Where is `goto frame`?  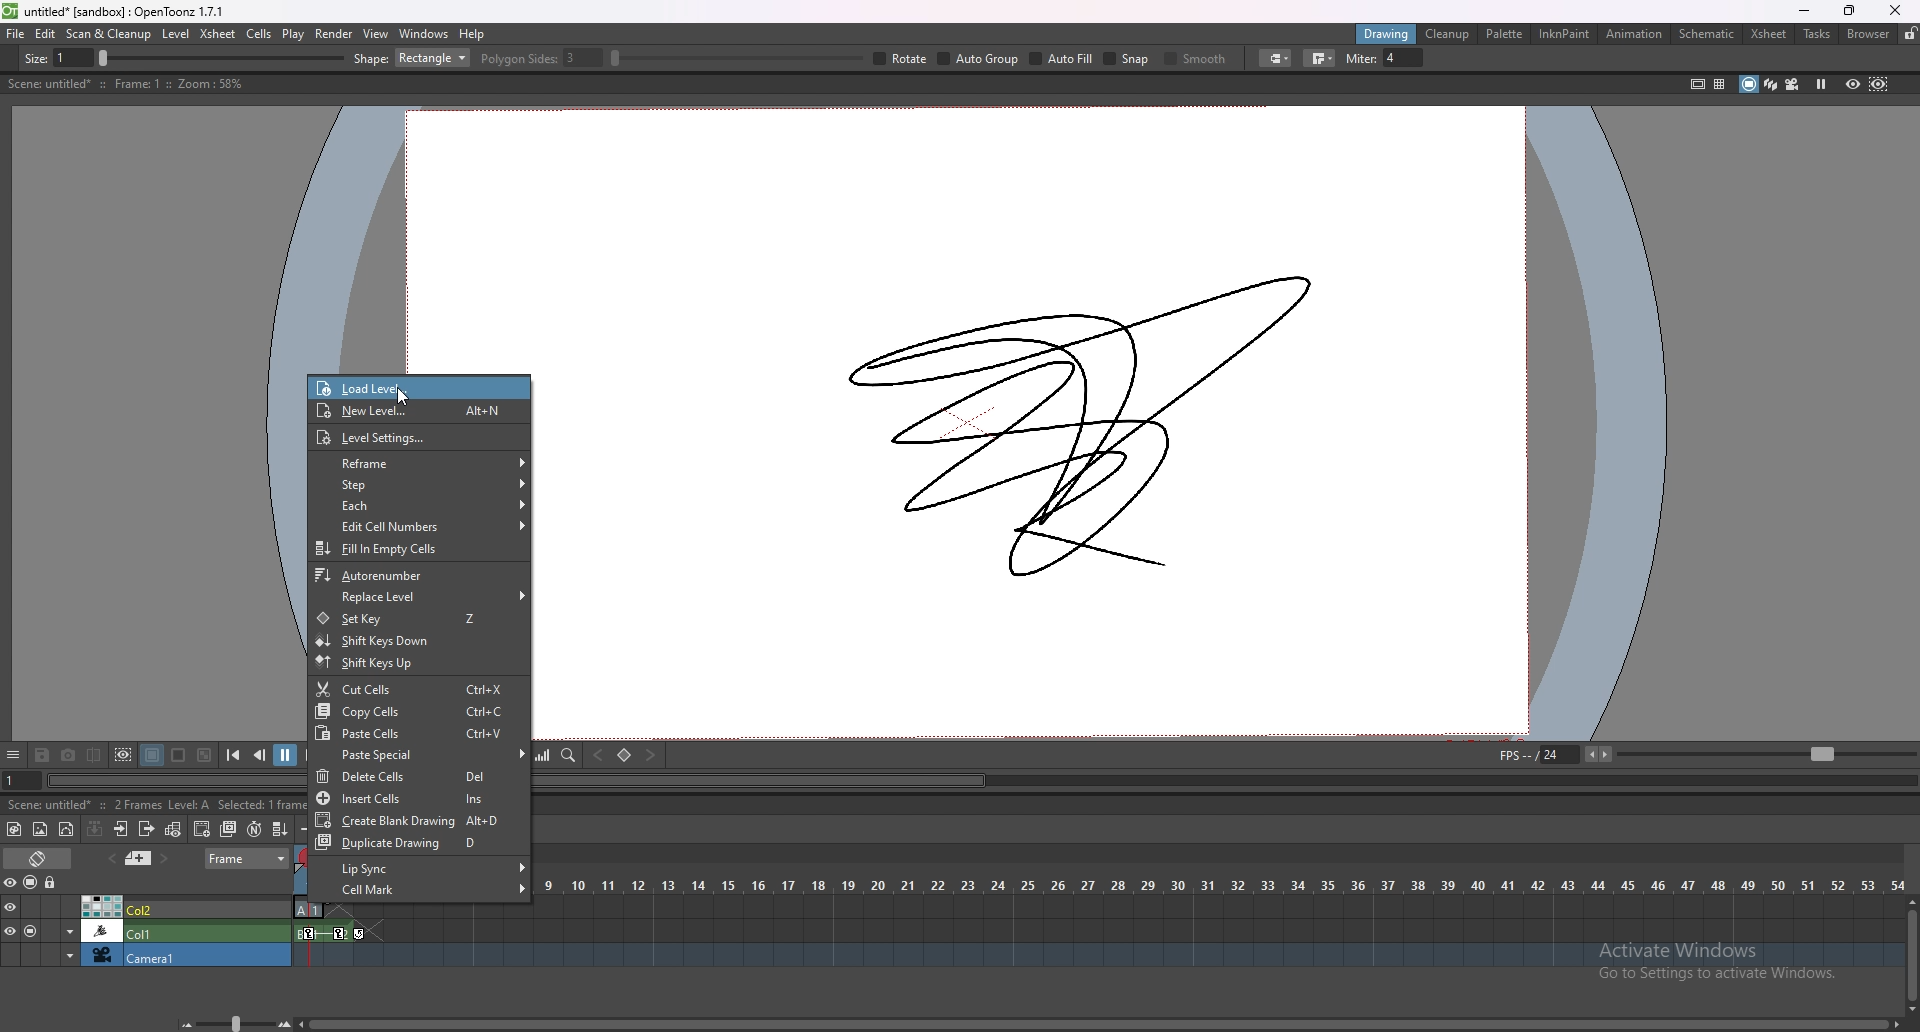 goto frame is located at coordinates (22, 781).